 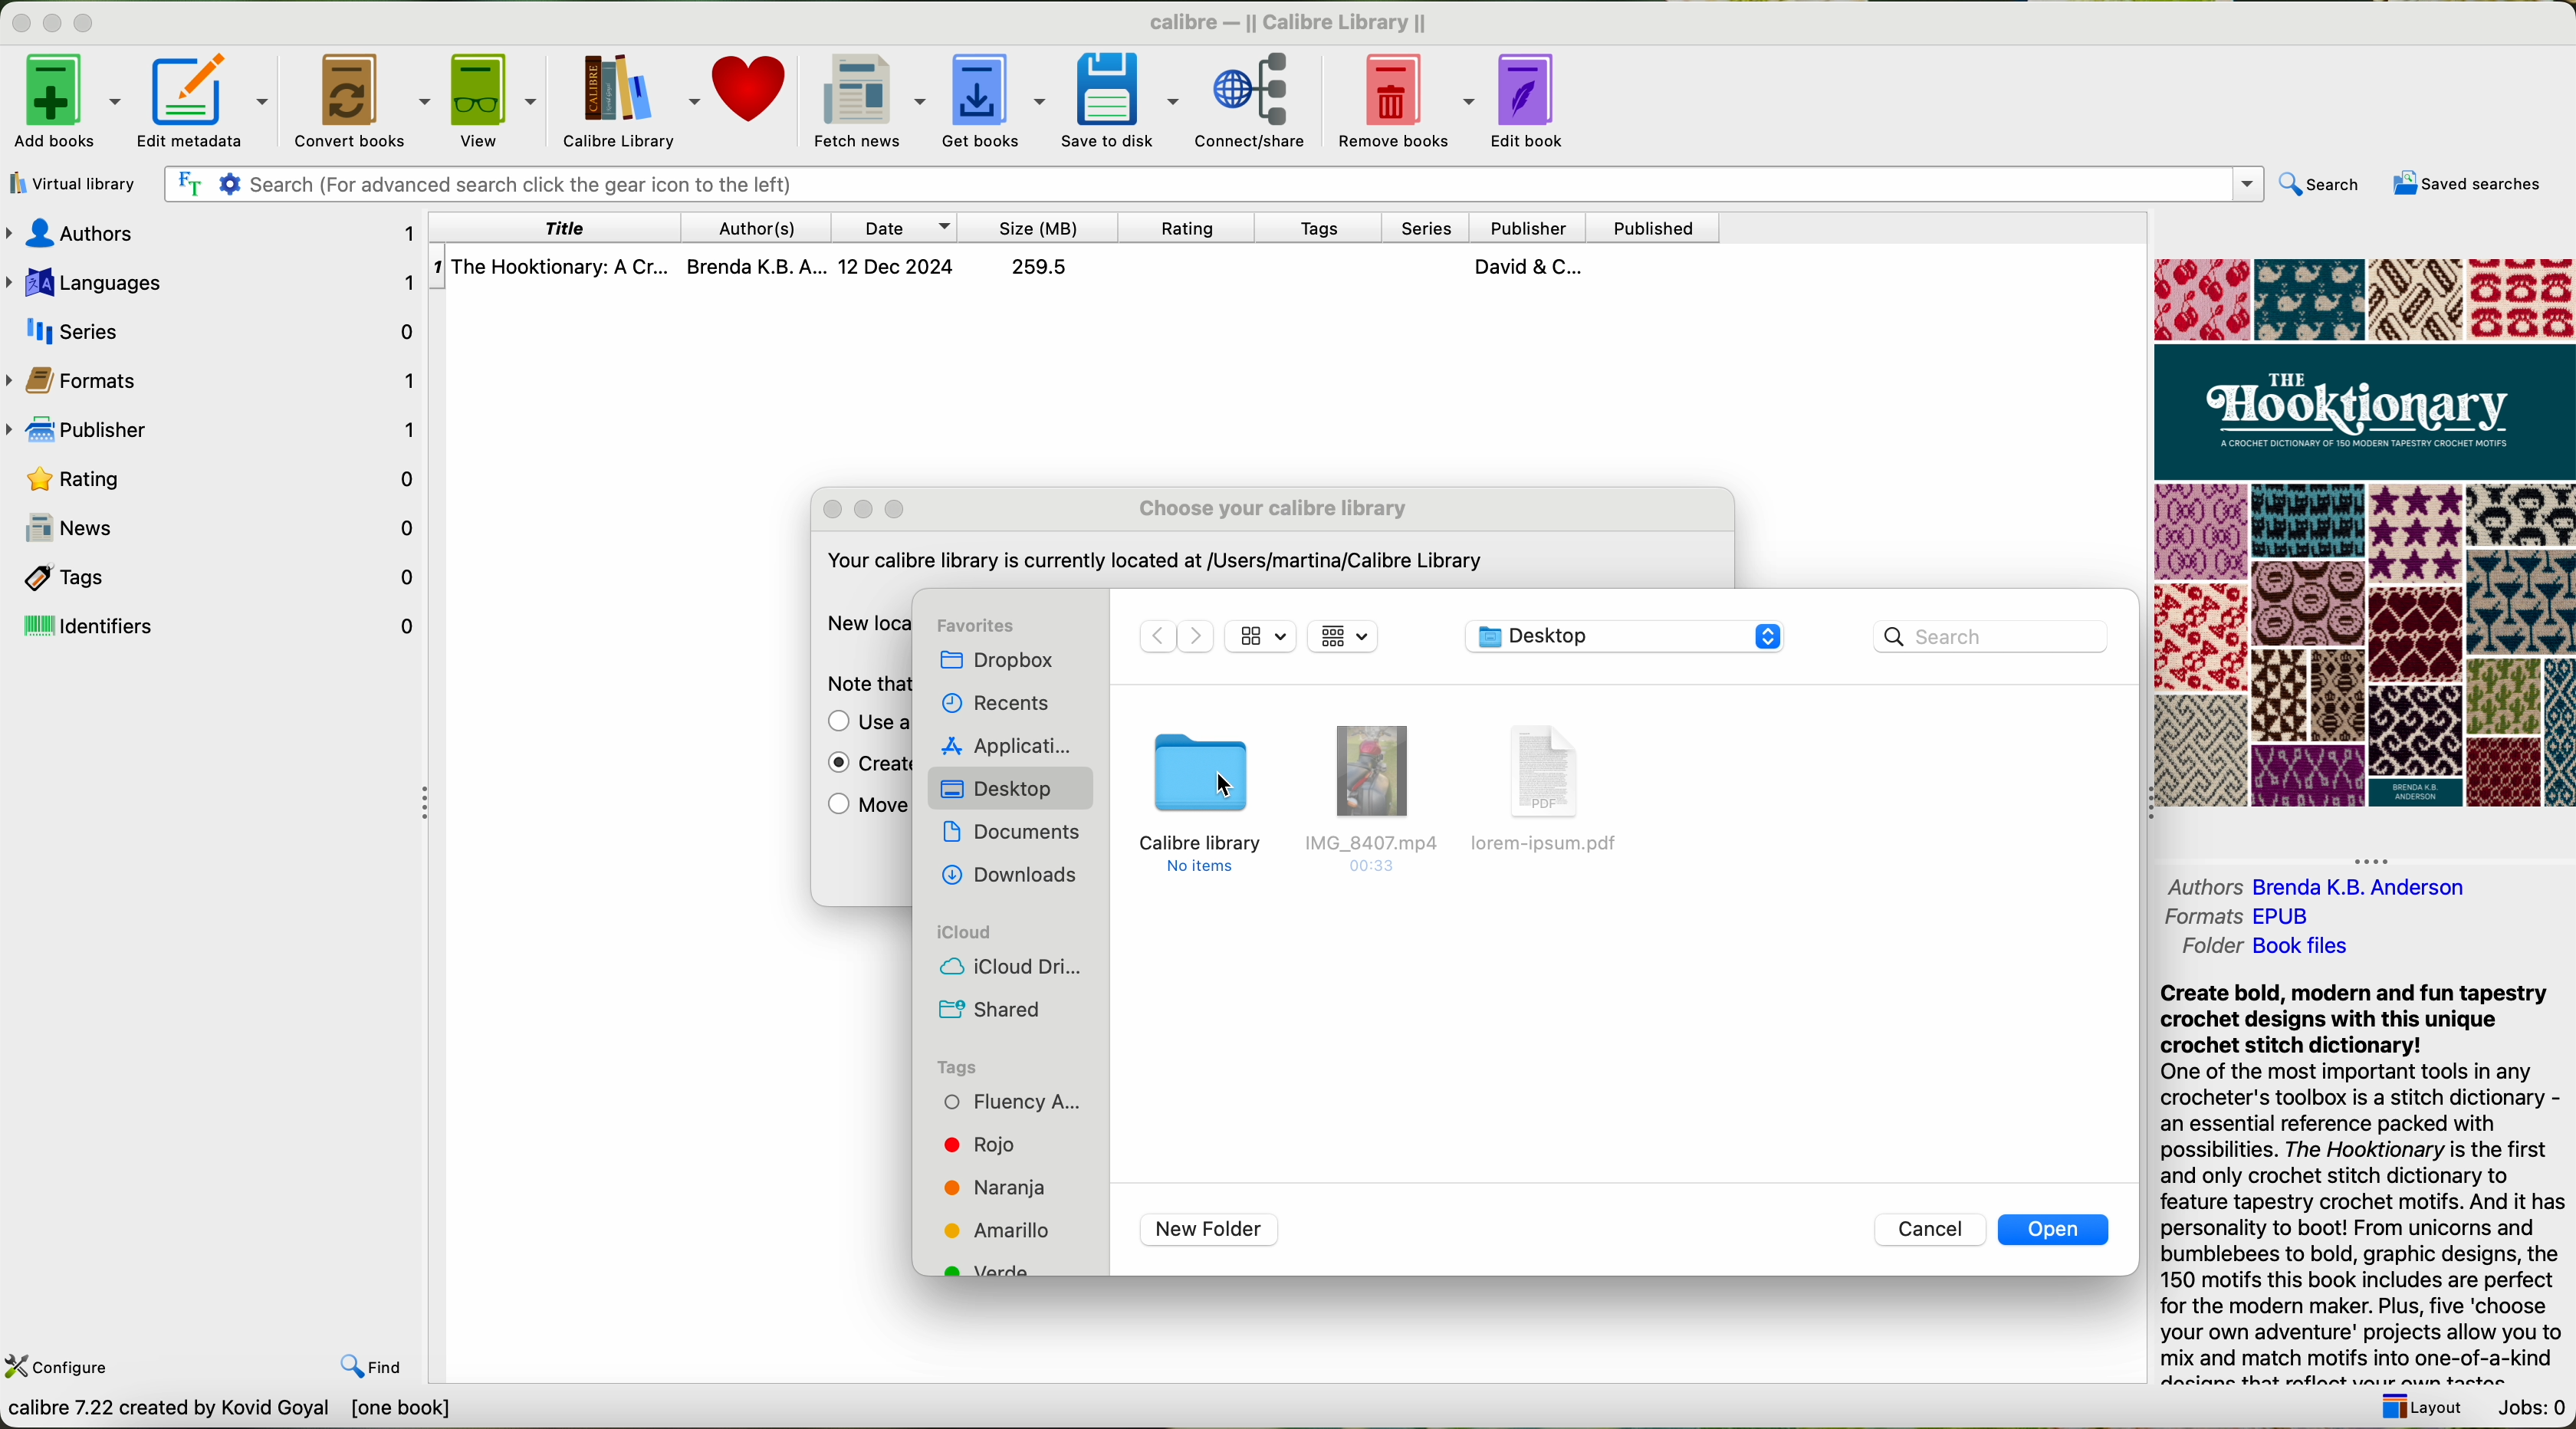 What do you see at coordinates (64, 1366) in the screenshot?
I see `configure` at bounding box center [64, 1366].